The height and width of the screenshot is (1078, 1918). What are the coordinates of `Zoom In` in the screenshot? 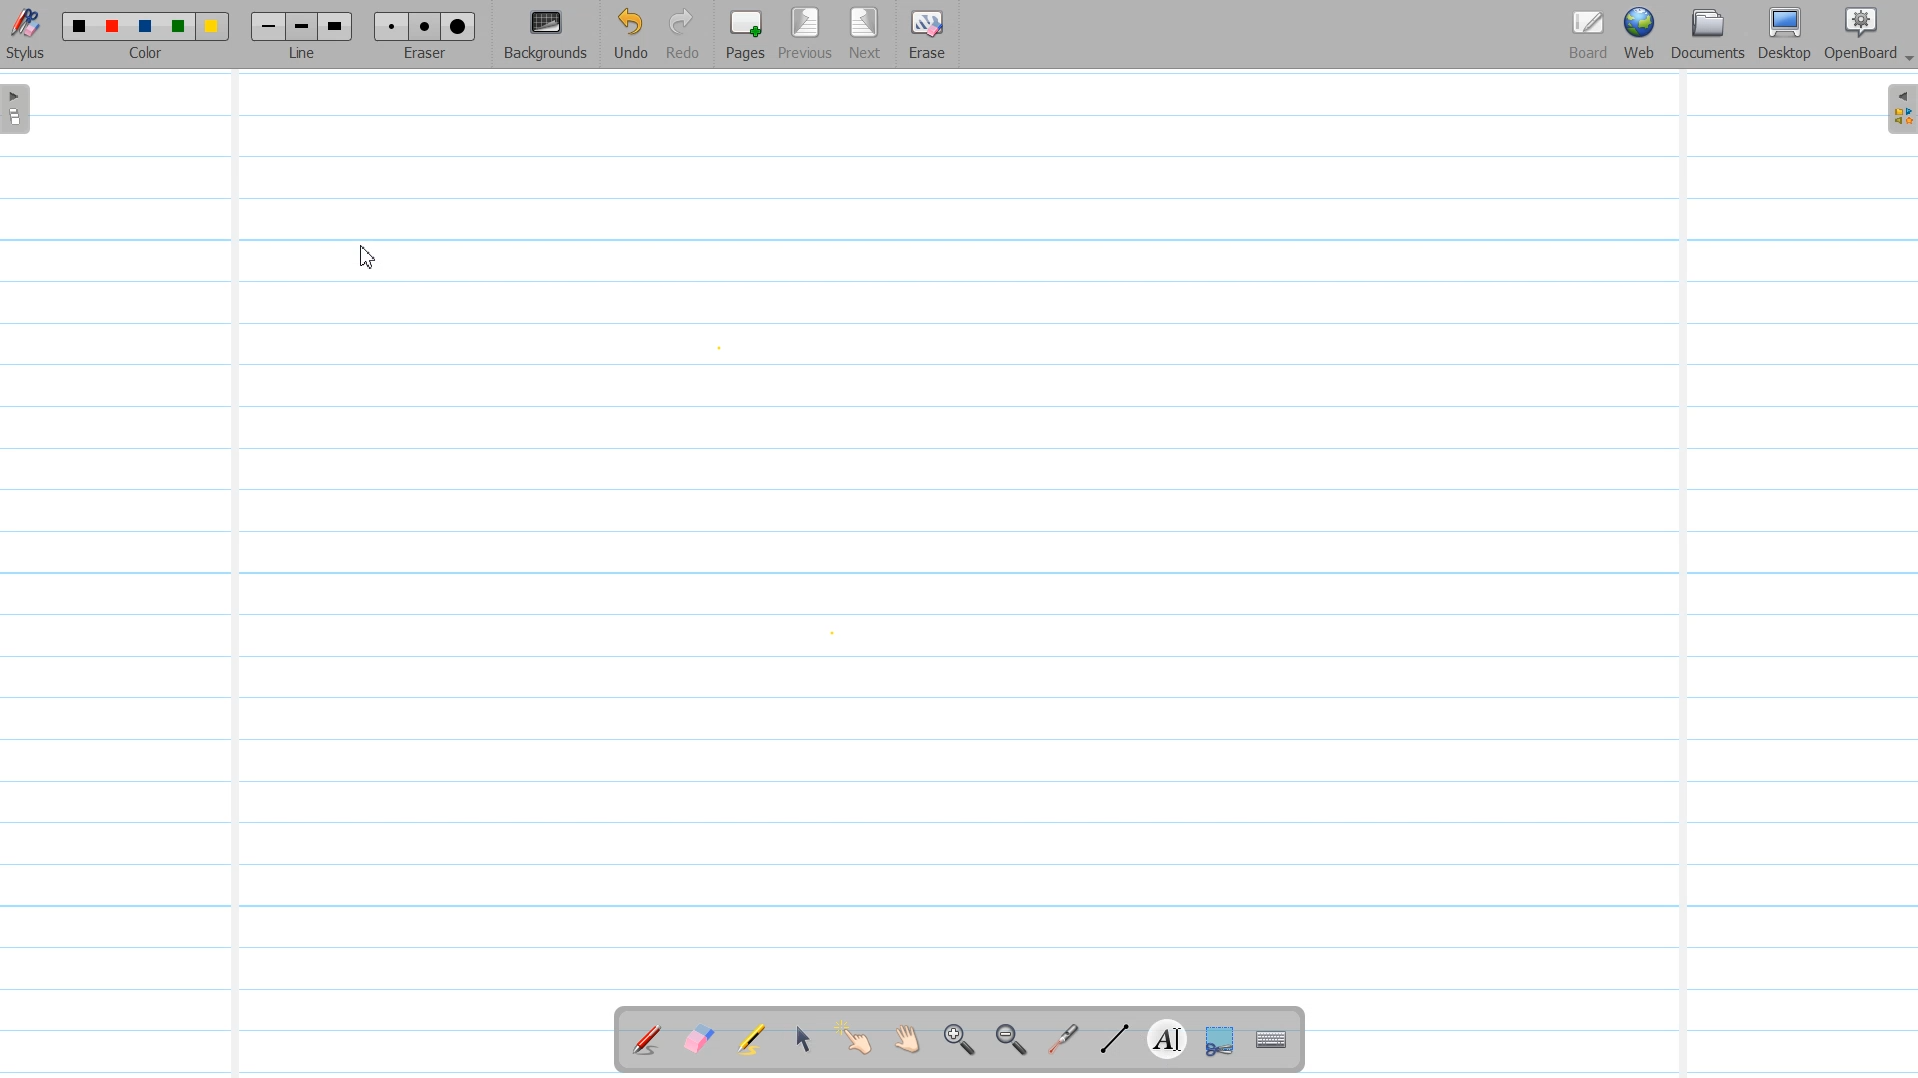 It's located at (958, 1041).